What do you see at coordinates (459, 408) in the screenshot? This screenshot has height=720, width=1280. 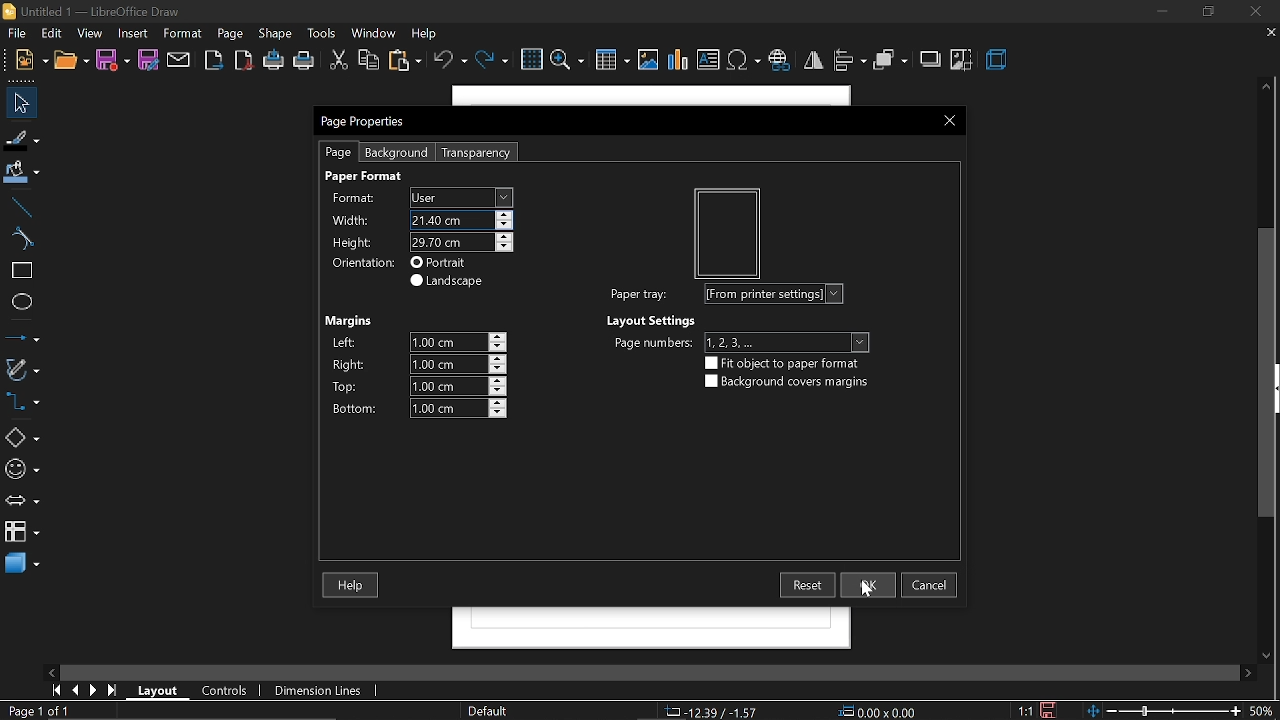 I see `1.00cm` at bounding box center [459, 408].